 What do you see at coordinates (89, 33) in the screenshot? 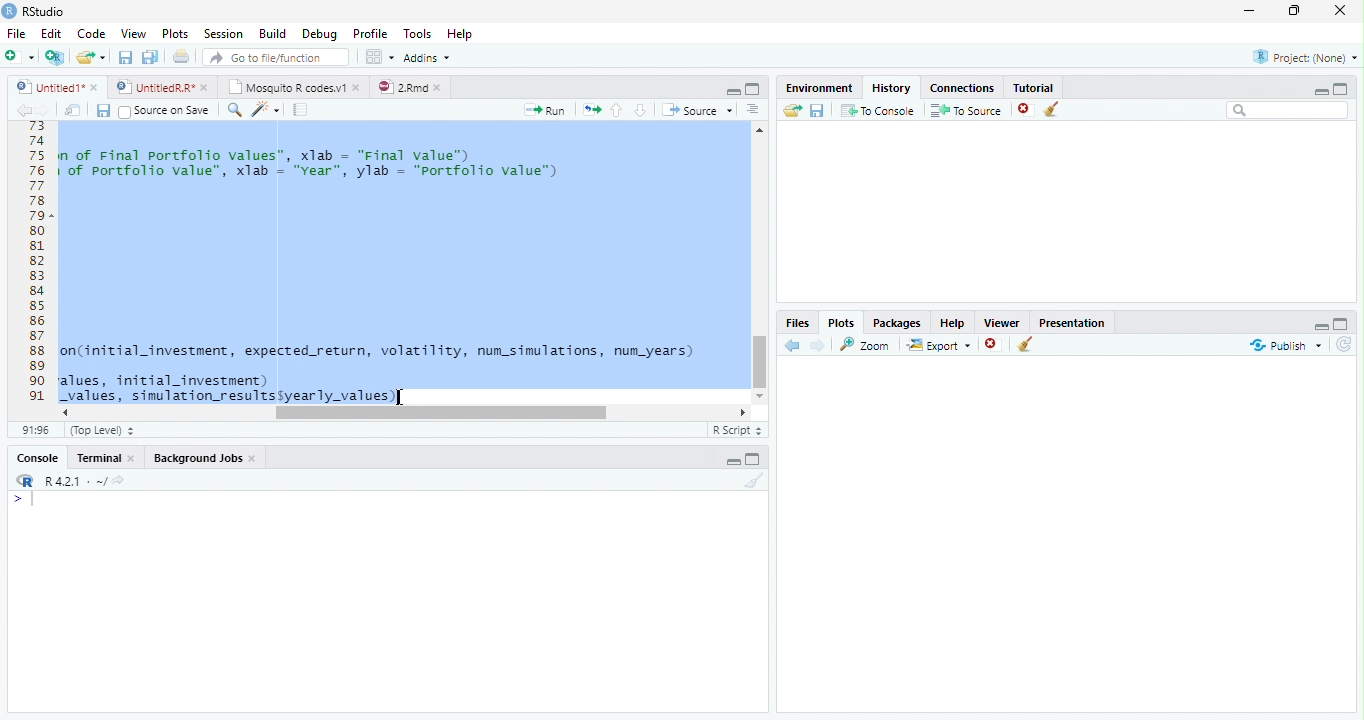
I see `Code` at bounding box center [89, 33].